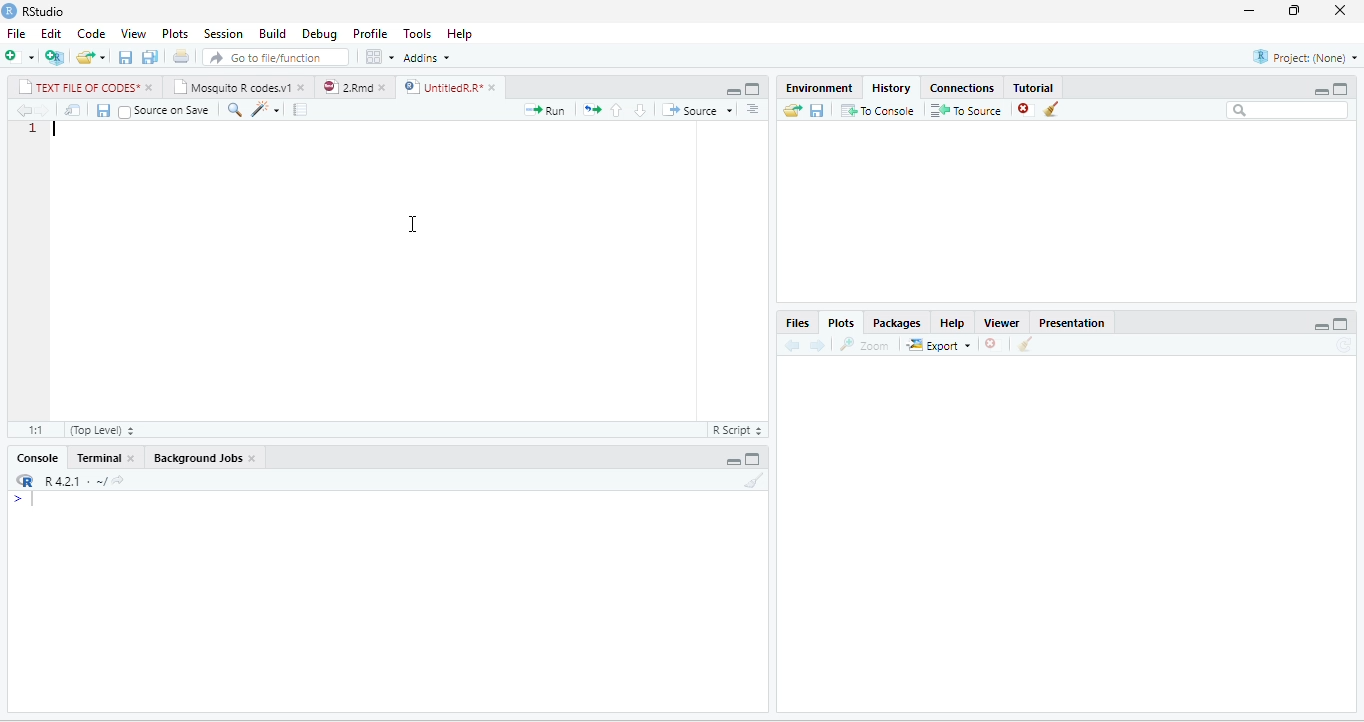  What do you see at coordinates (23, 110) in the screenshot?
I see `back` at bounding box center [23, 110].